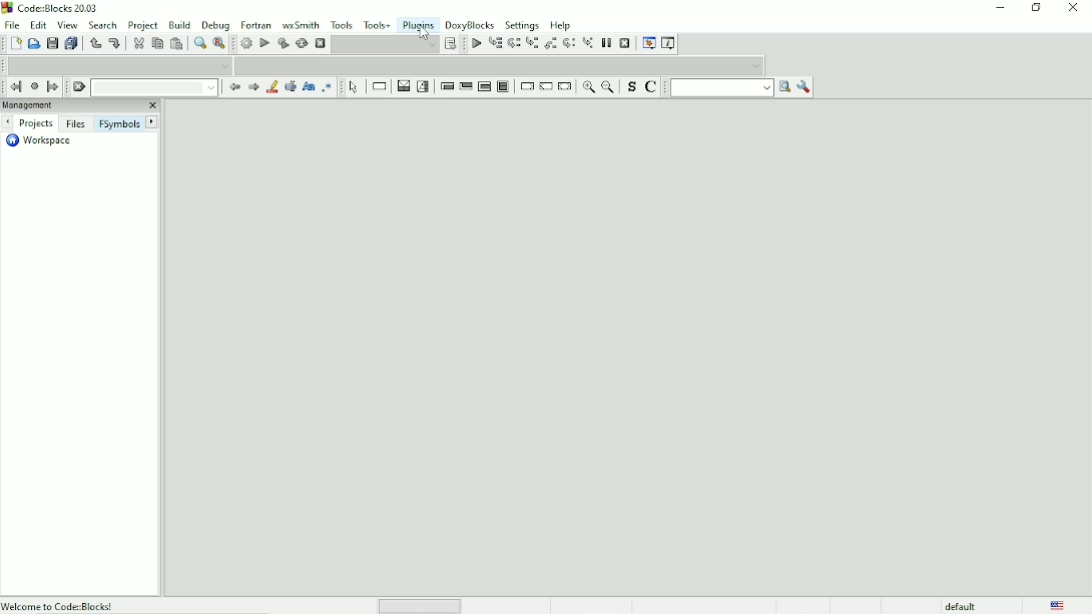  Describe the element at coordinates (119, 123) in the screenshot. I see `FSymbols` at that location.